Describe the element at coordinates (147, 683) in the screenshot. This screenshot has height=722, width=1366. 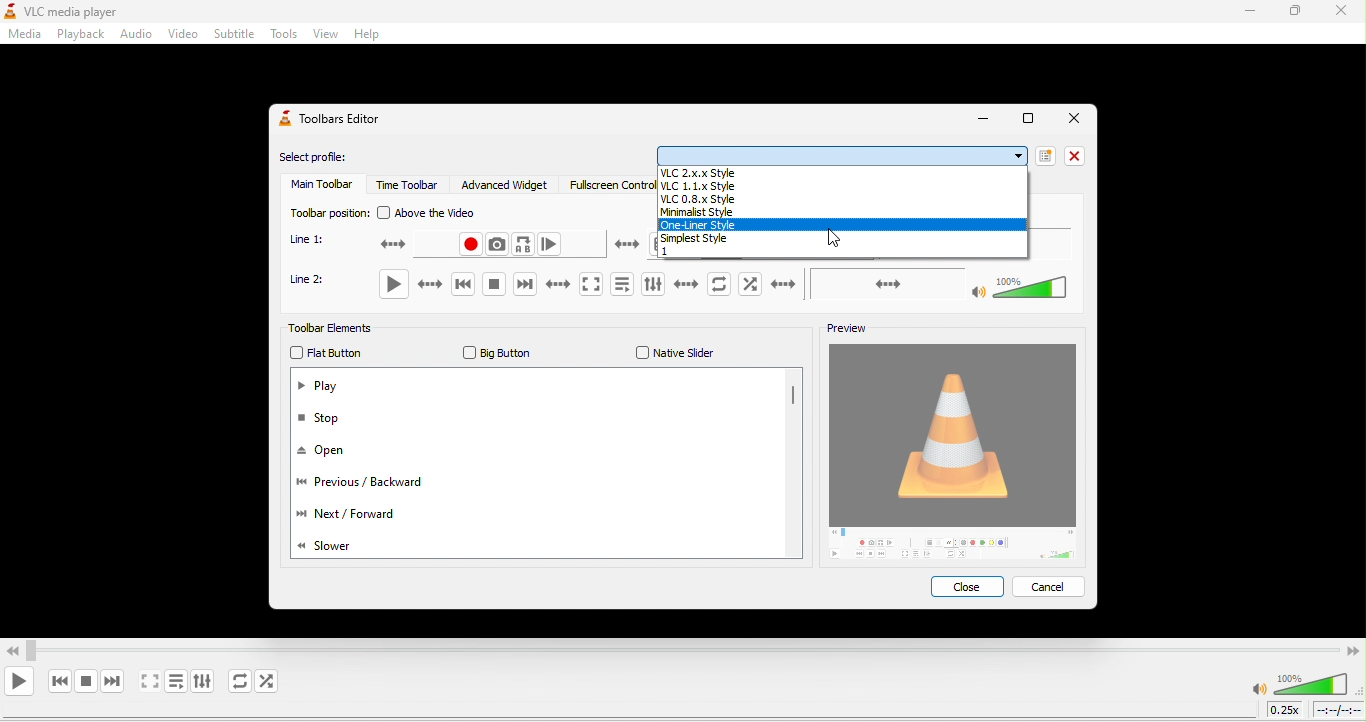
I see `toggle video in  full screen` at that location.